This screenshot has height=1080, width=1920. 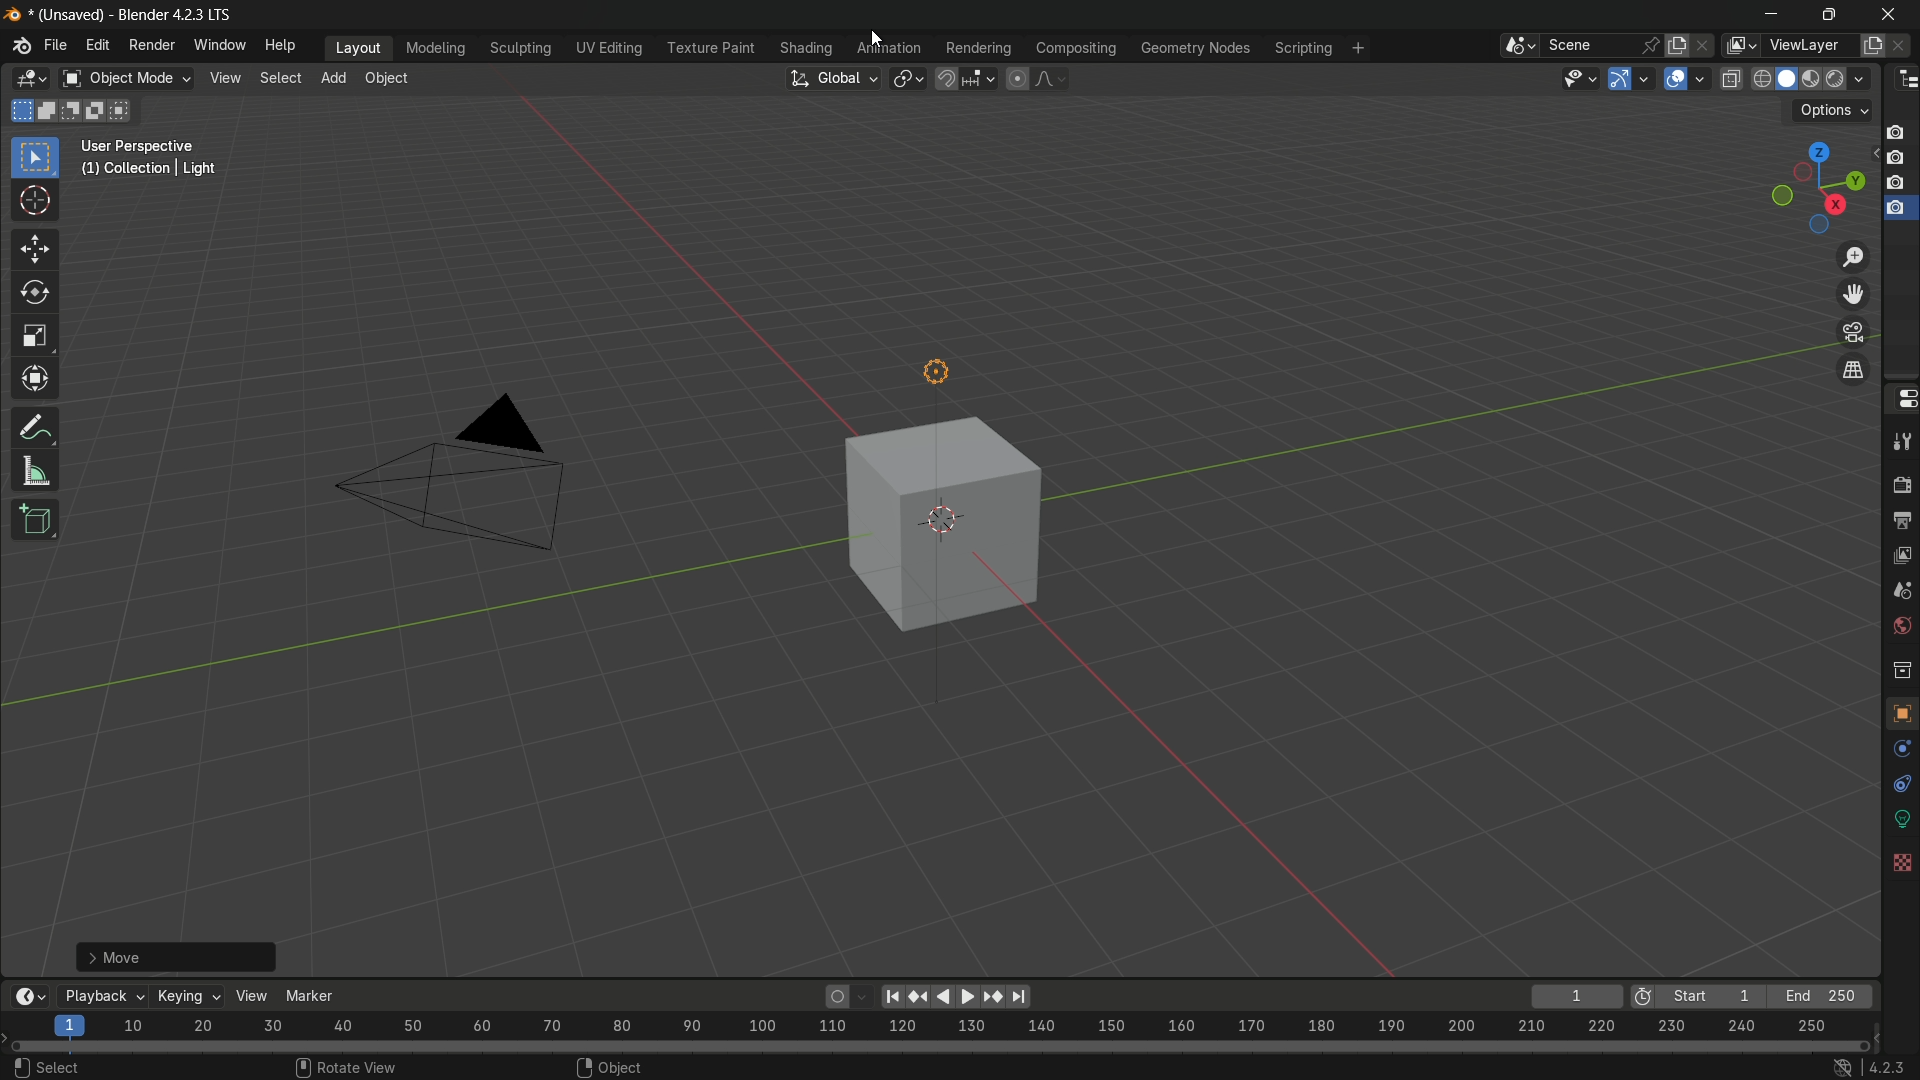 I want to click on texture paint menu, so click(x=715, y=47).